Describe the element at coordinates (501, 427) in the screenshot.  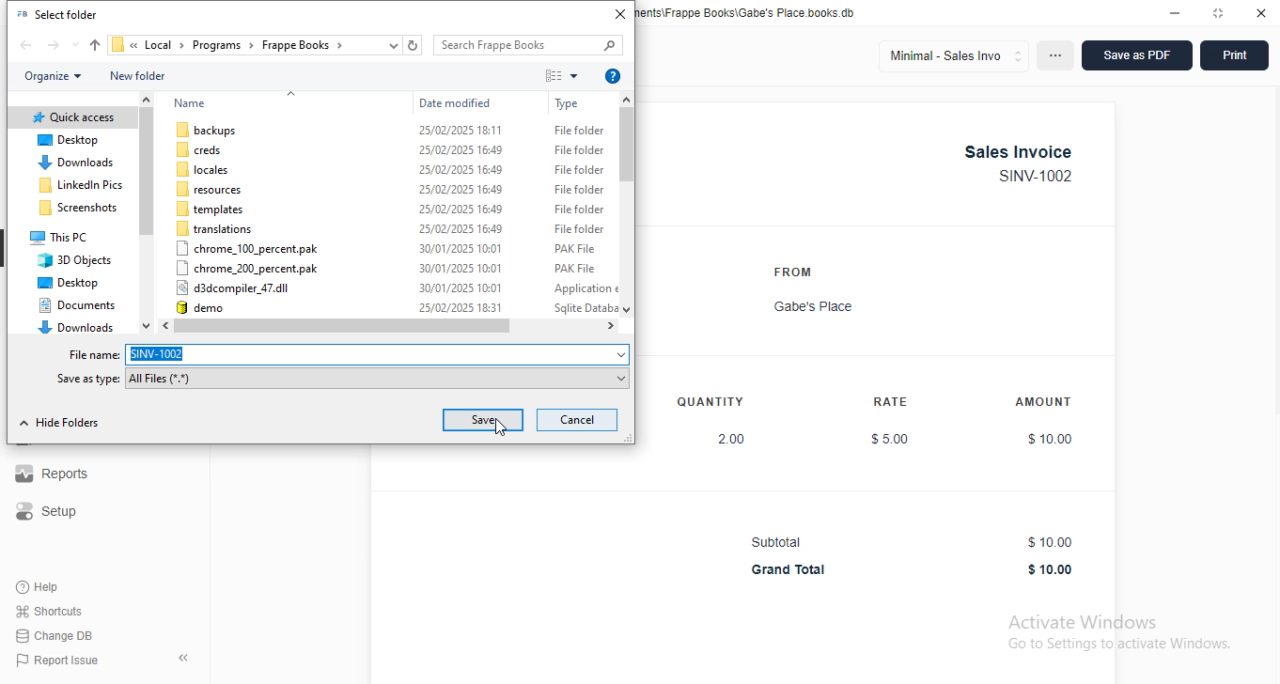
I see `cursor` at that location.